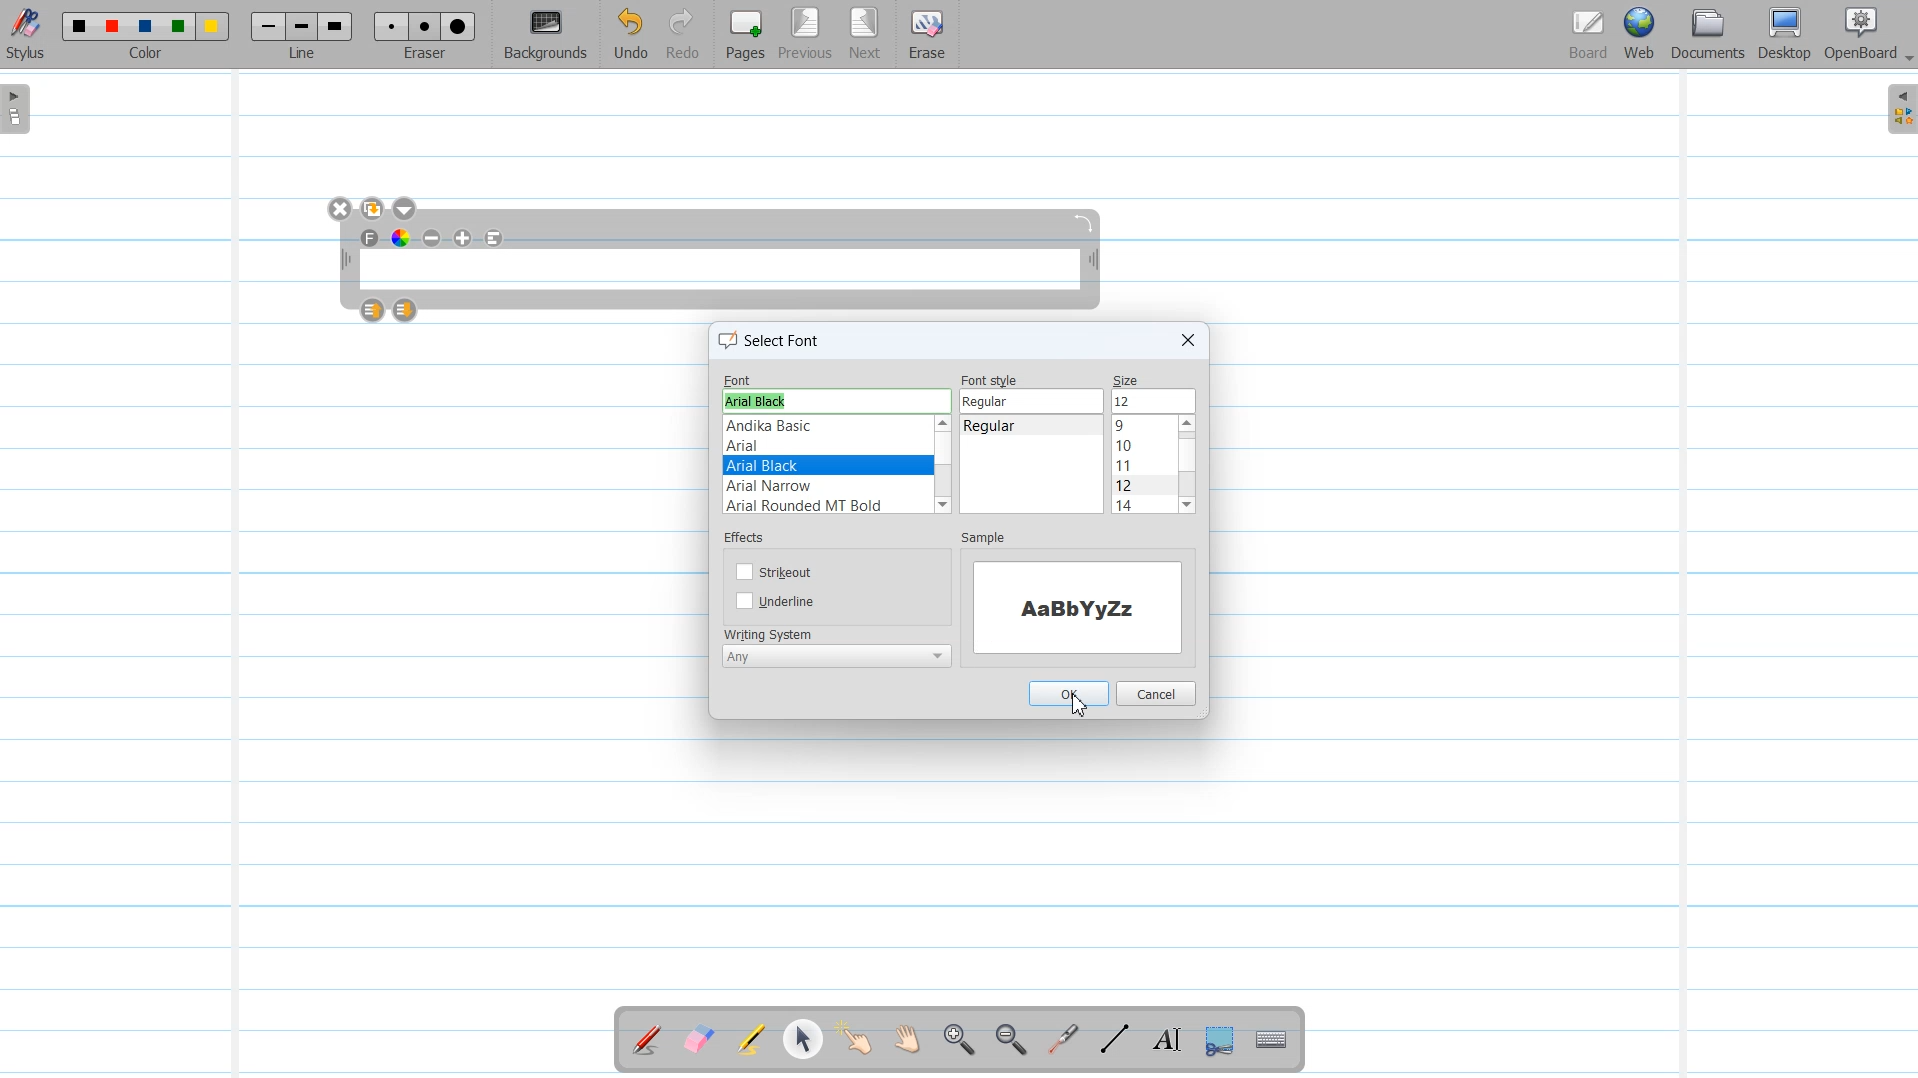  Describe the element at coordinates (748, 538) in the screenshot. I see `effects` at that location.